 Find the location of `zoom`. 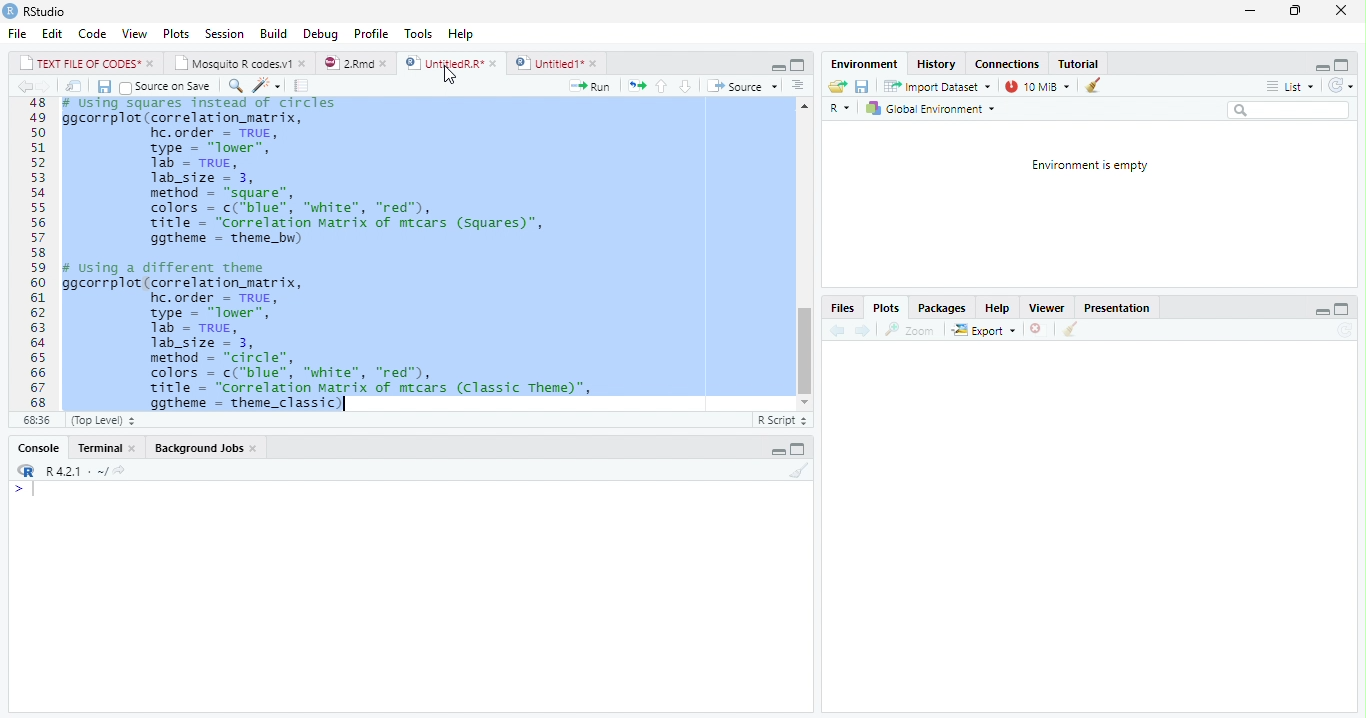

zoom is located at coordinates (914, 330).